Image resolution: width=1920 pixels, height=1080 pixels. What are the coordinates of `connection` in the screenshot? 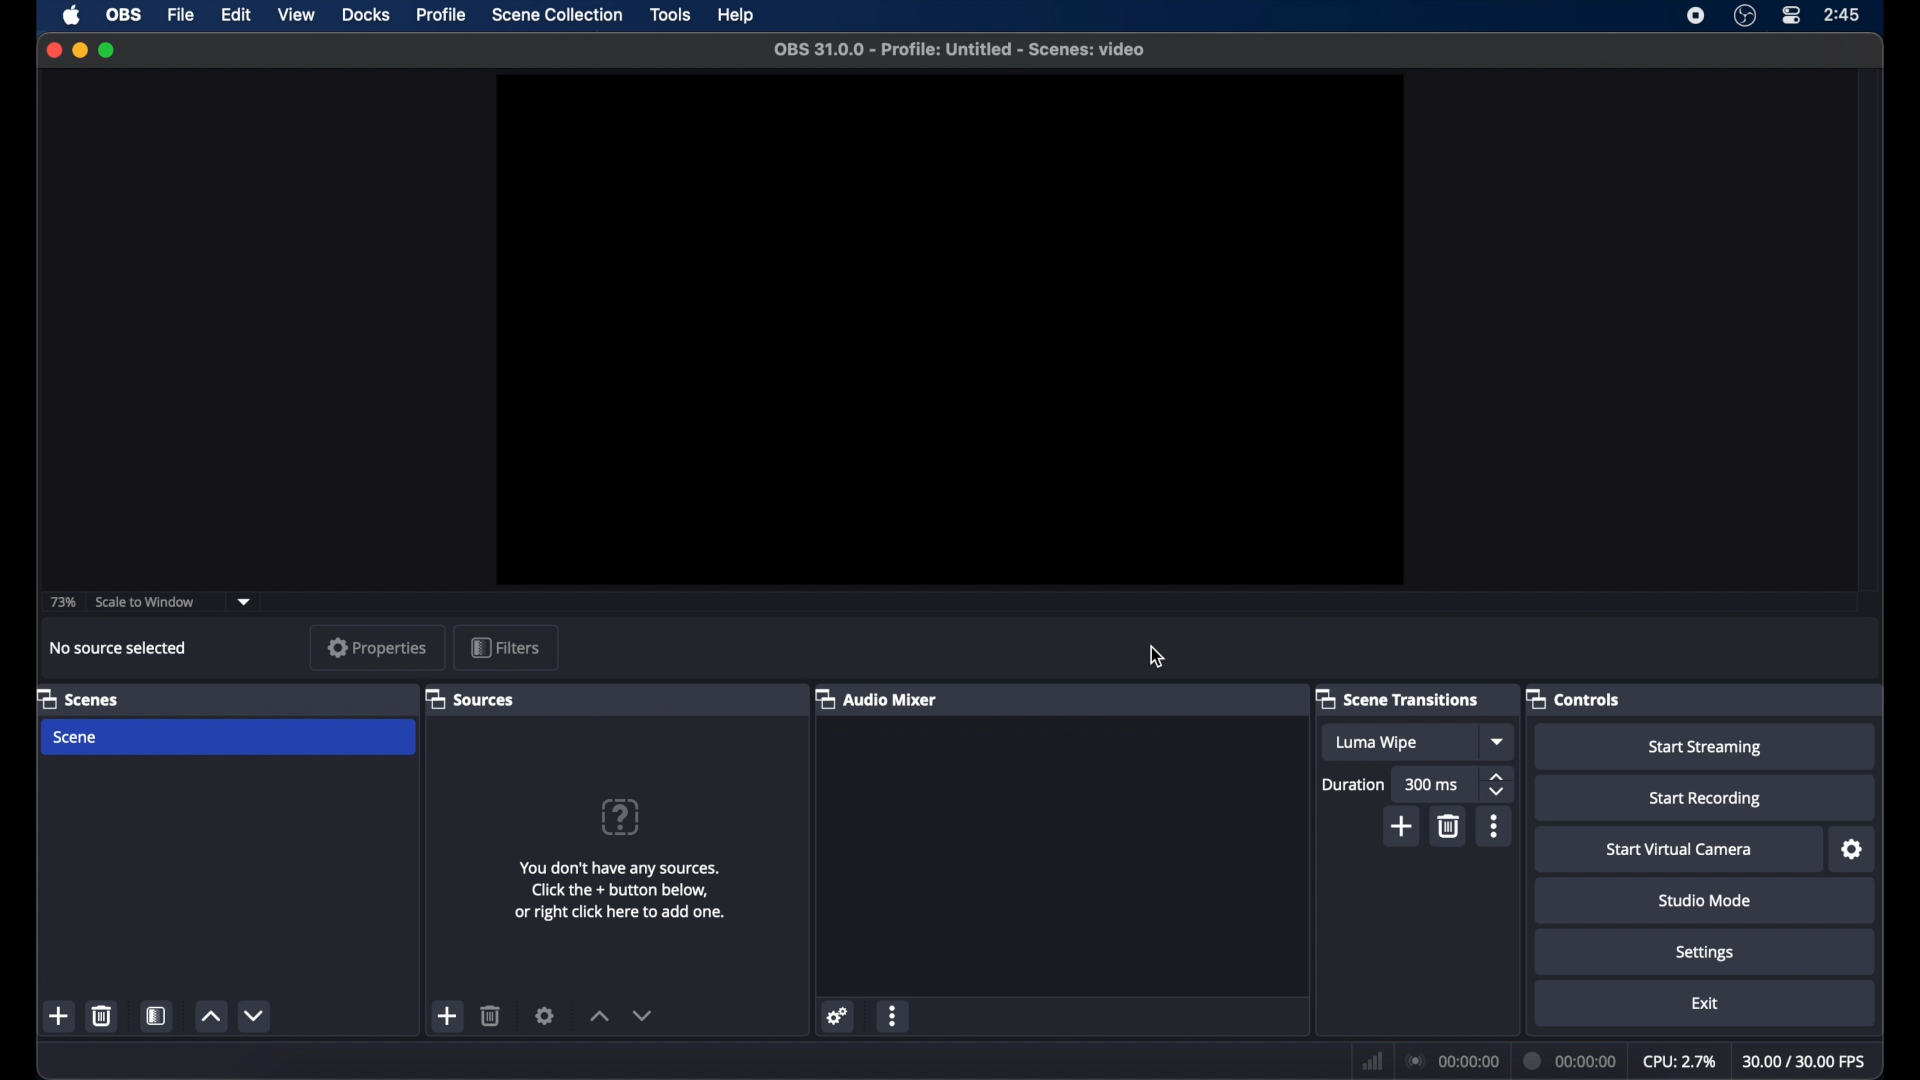 It's located at (1451, 1060).